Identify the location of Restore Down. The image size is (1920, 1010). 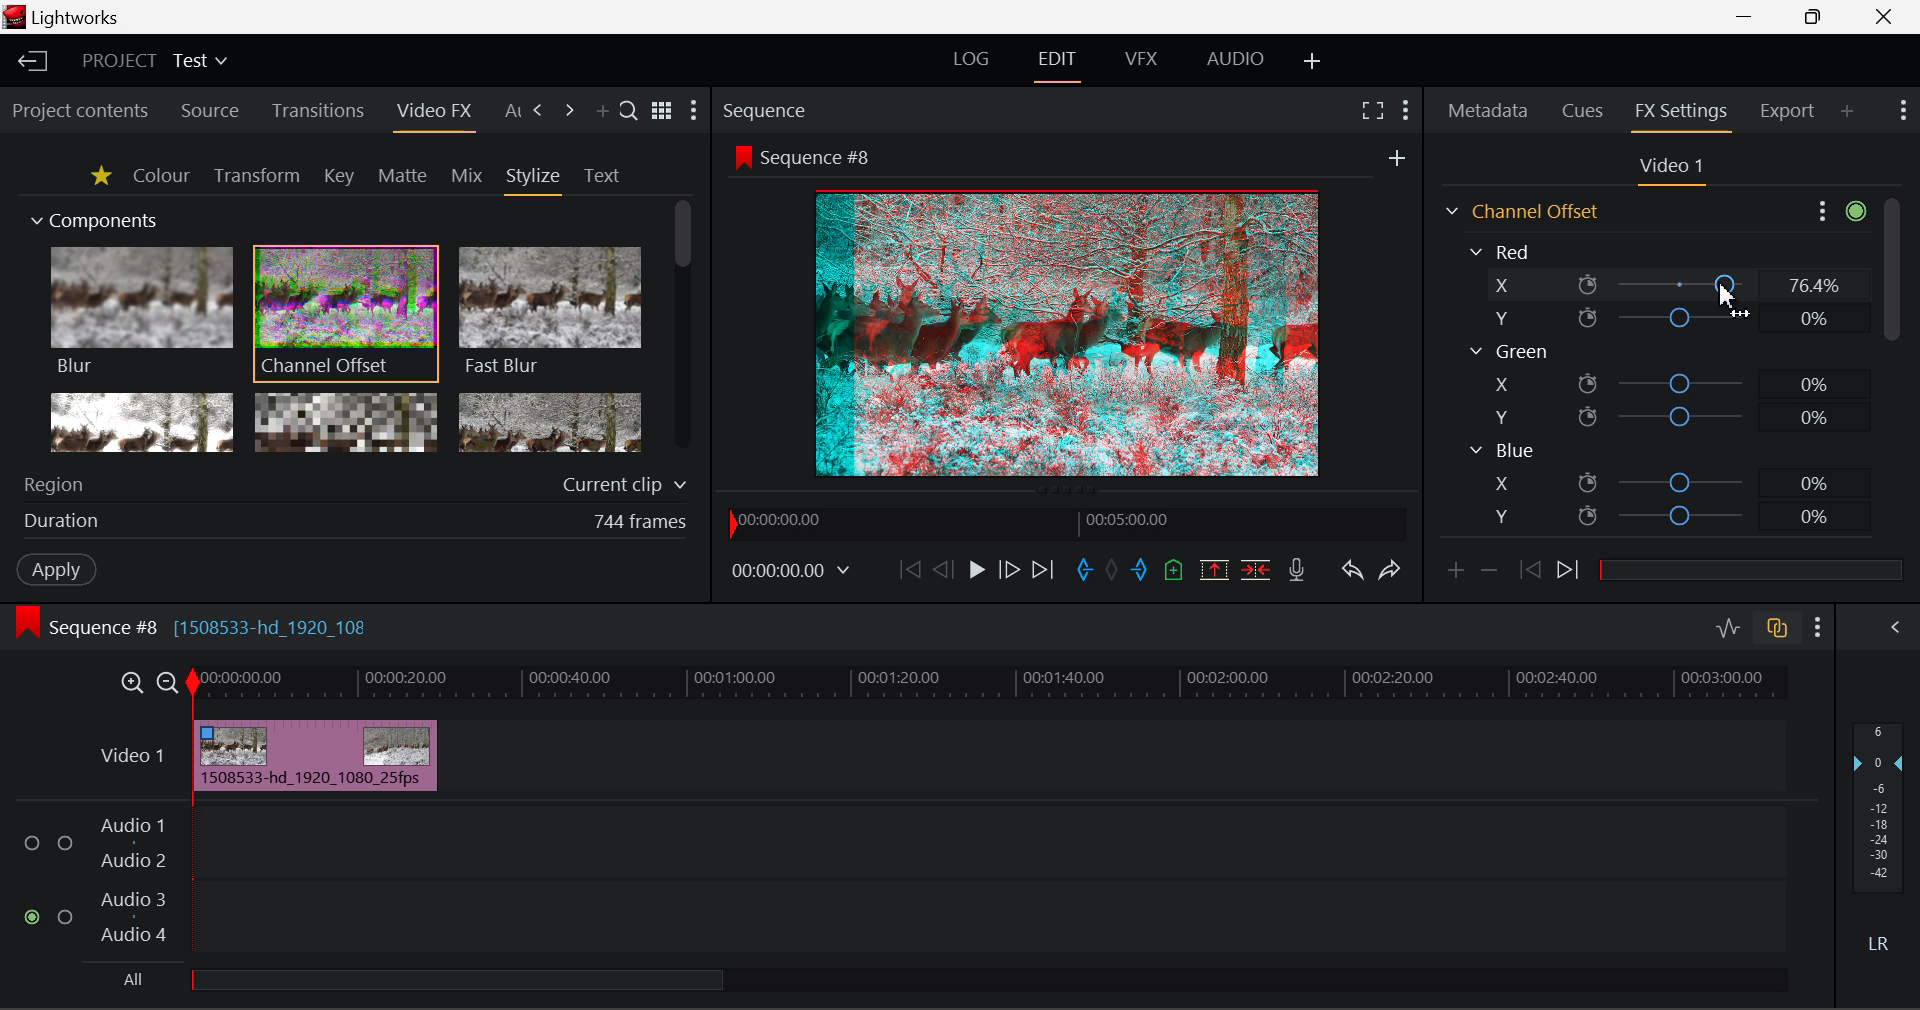
(1751, 18).